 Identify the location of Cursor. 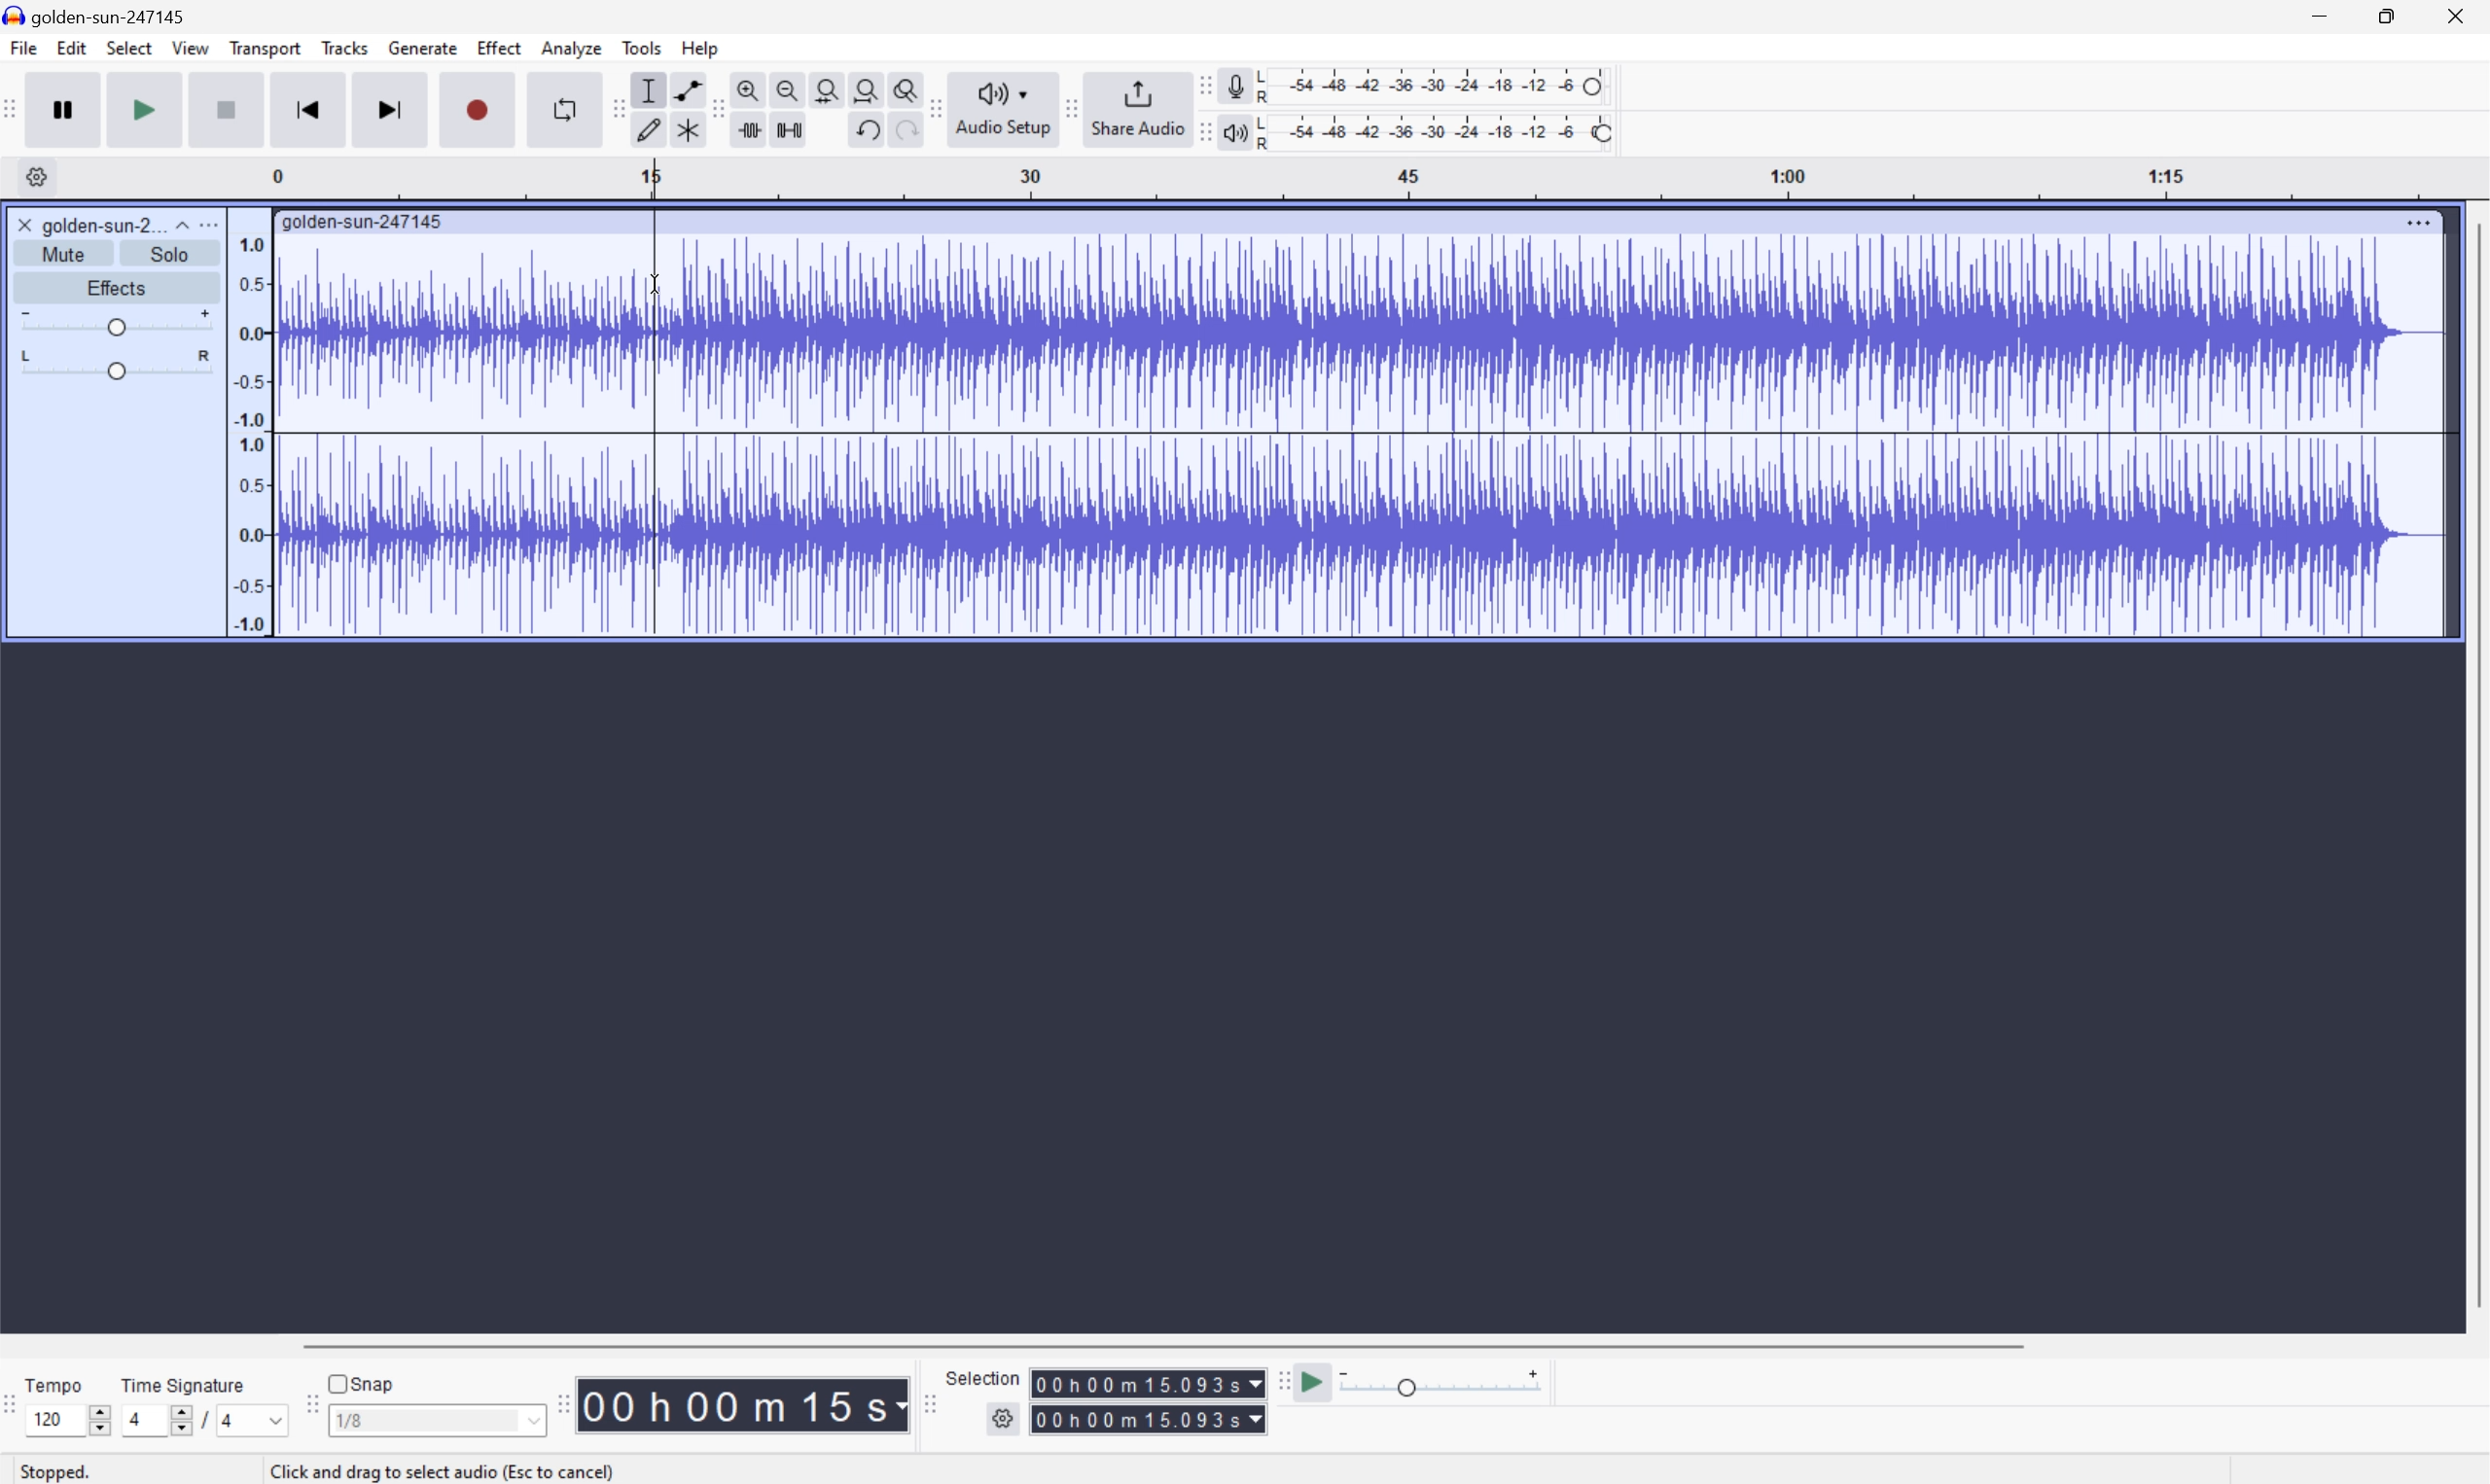
(655, 283).